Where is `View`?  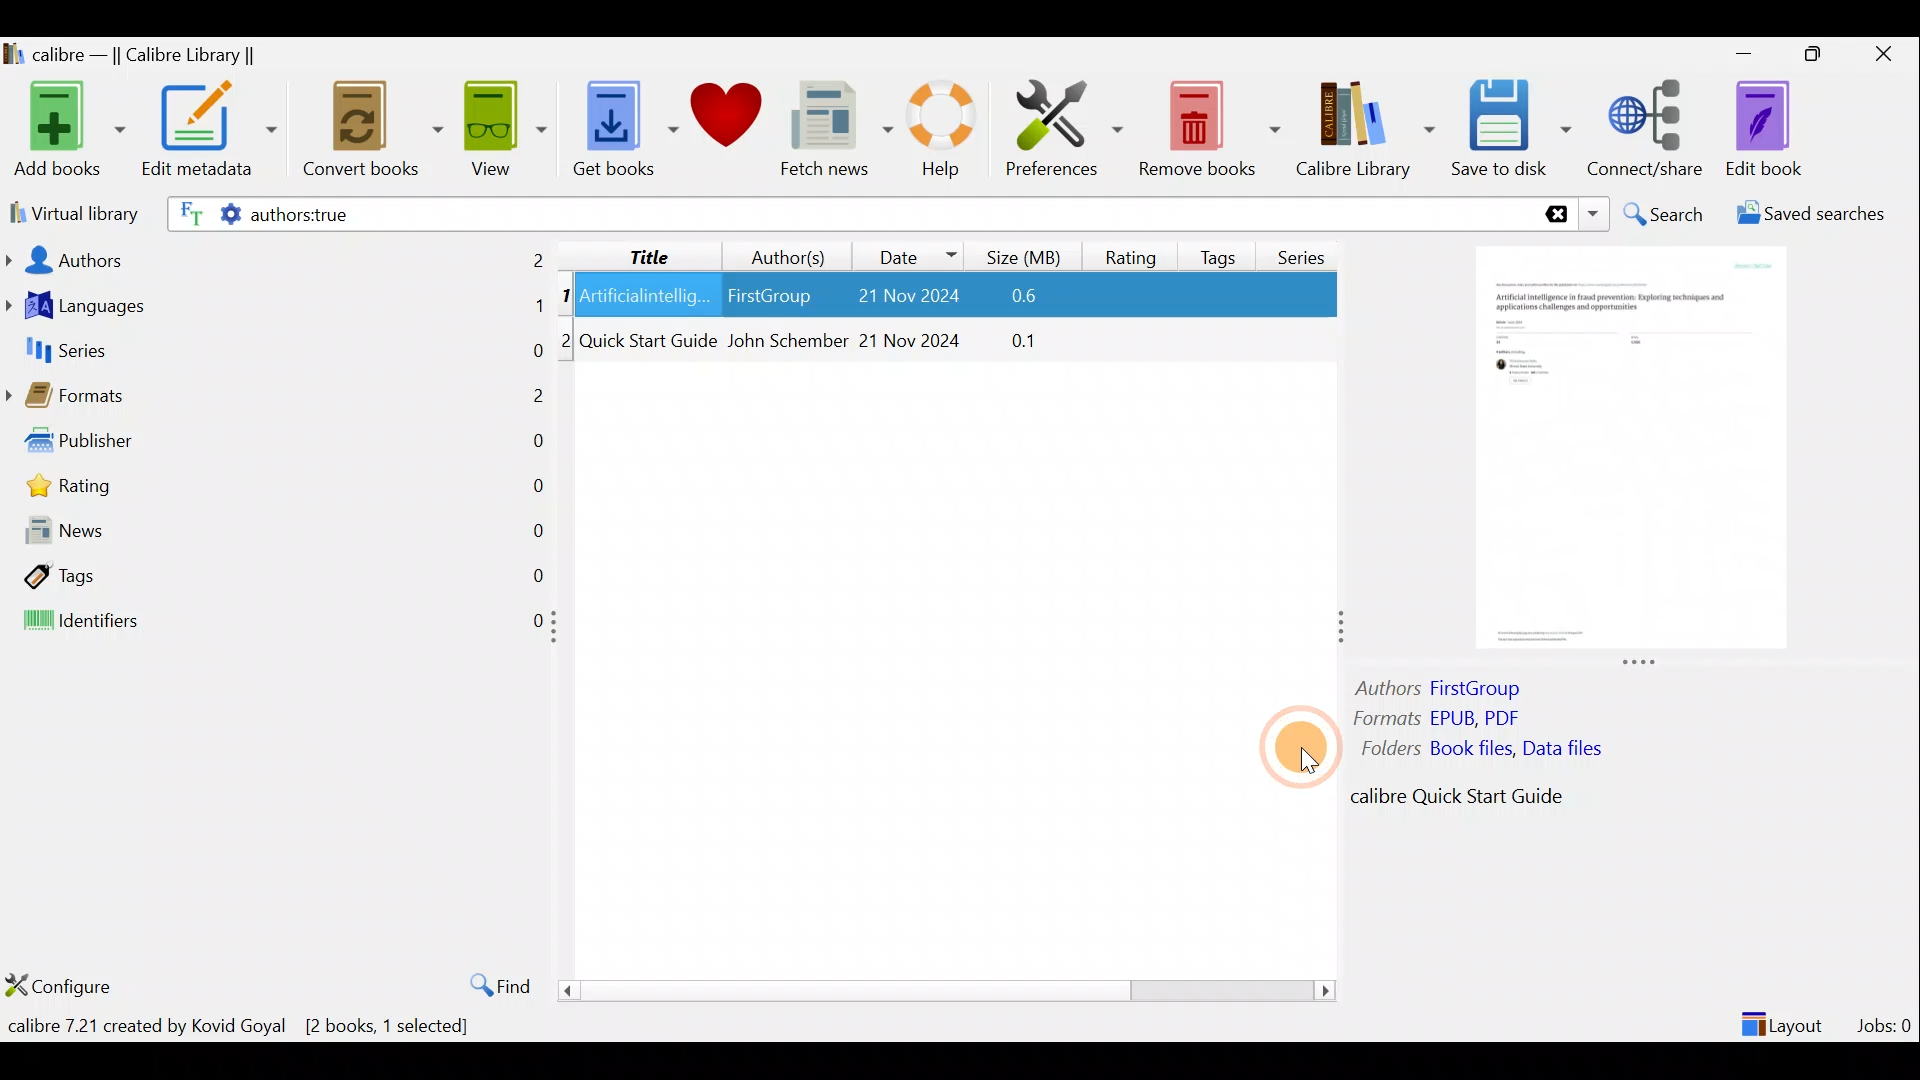 View is located at coordinates (502, 127).